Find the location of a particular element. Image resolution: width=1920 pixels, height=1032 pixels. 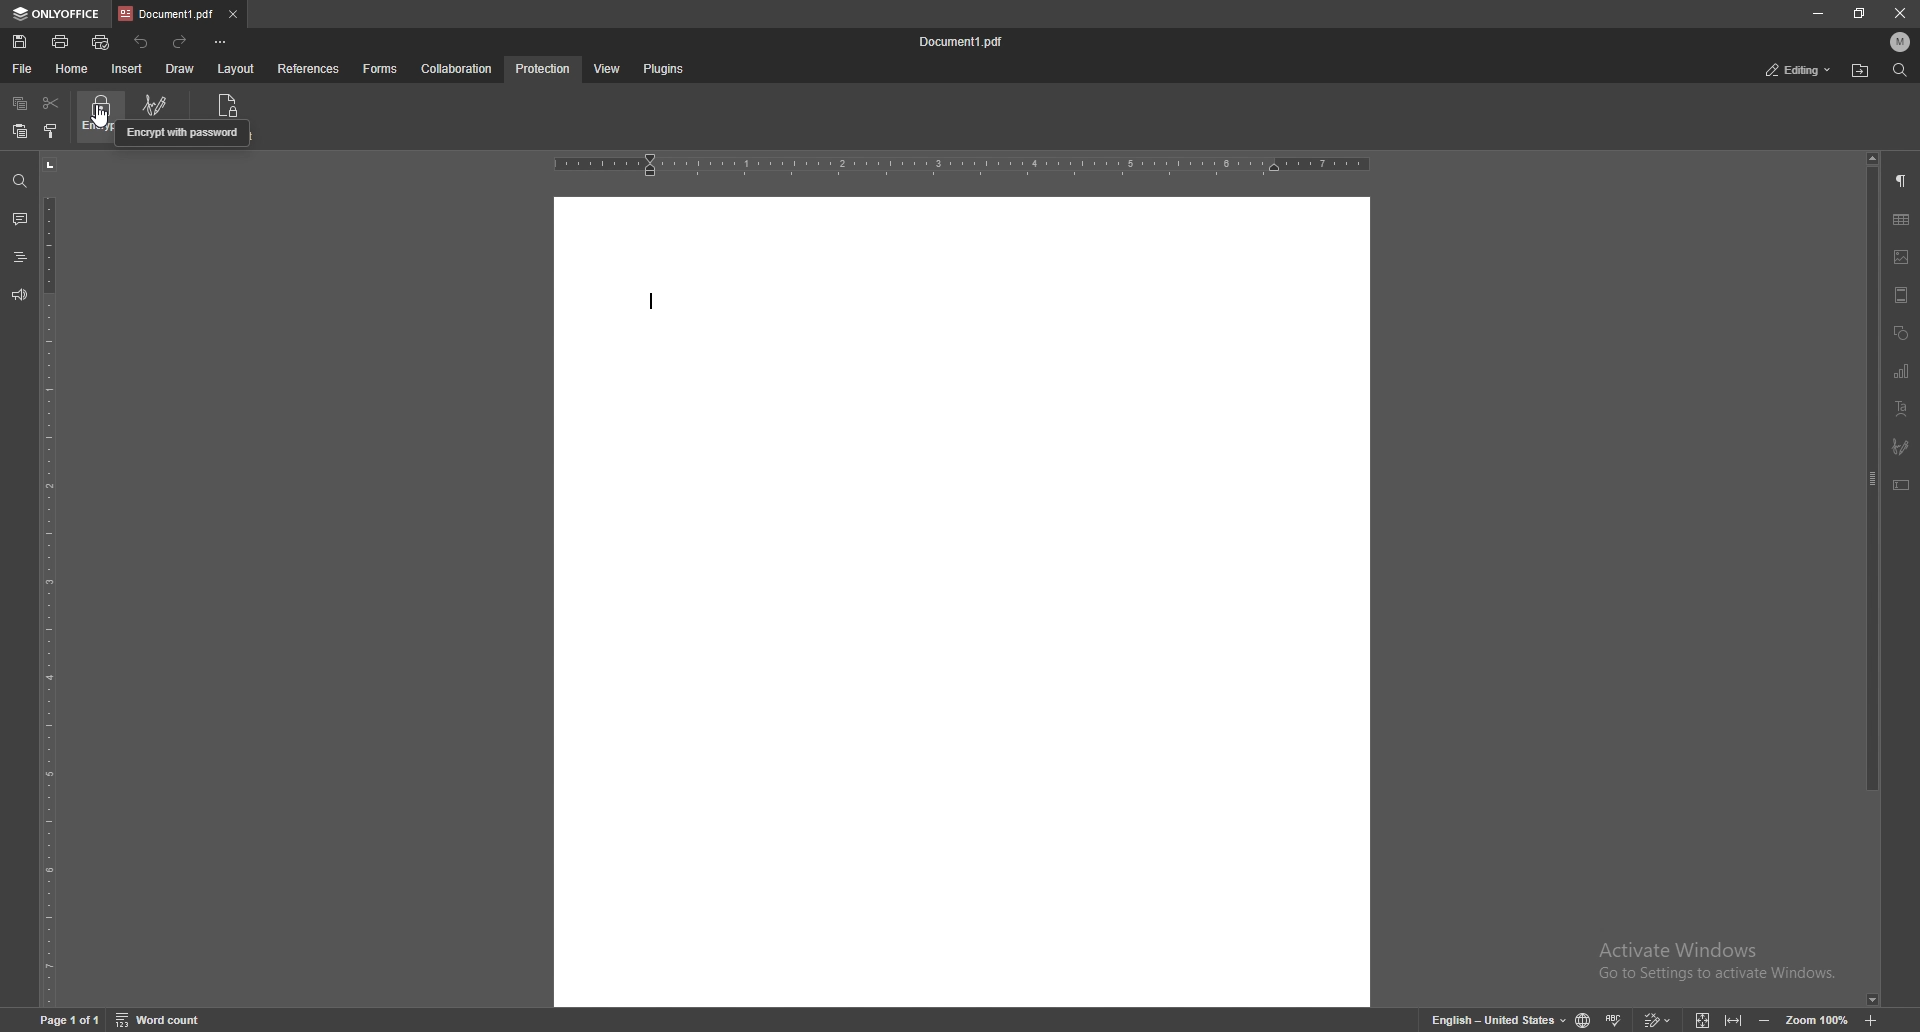

feedback is located at coordinates (18, 296).